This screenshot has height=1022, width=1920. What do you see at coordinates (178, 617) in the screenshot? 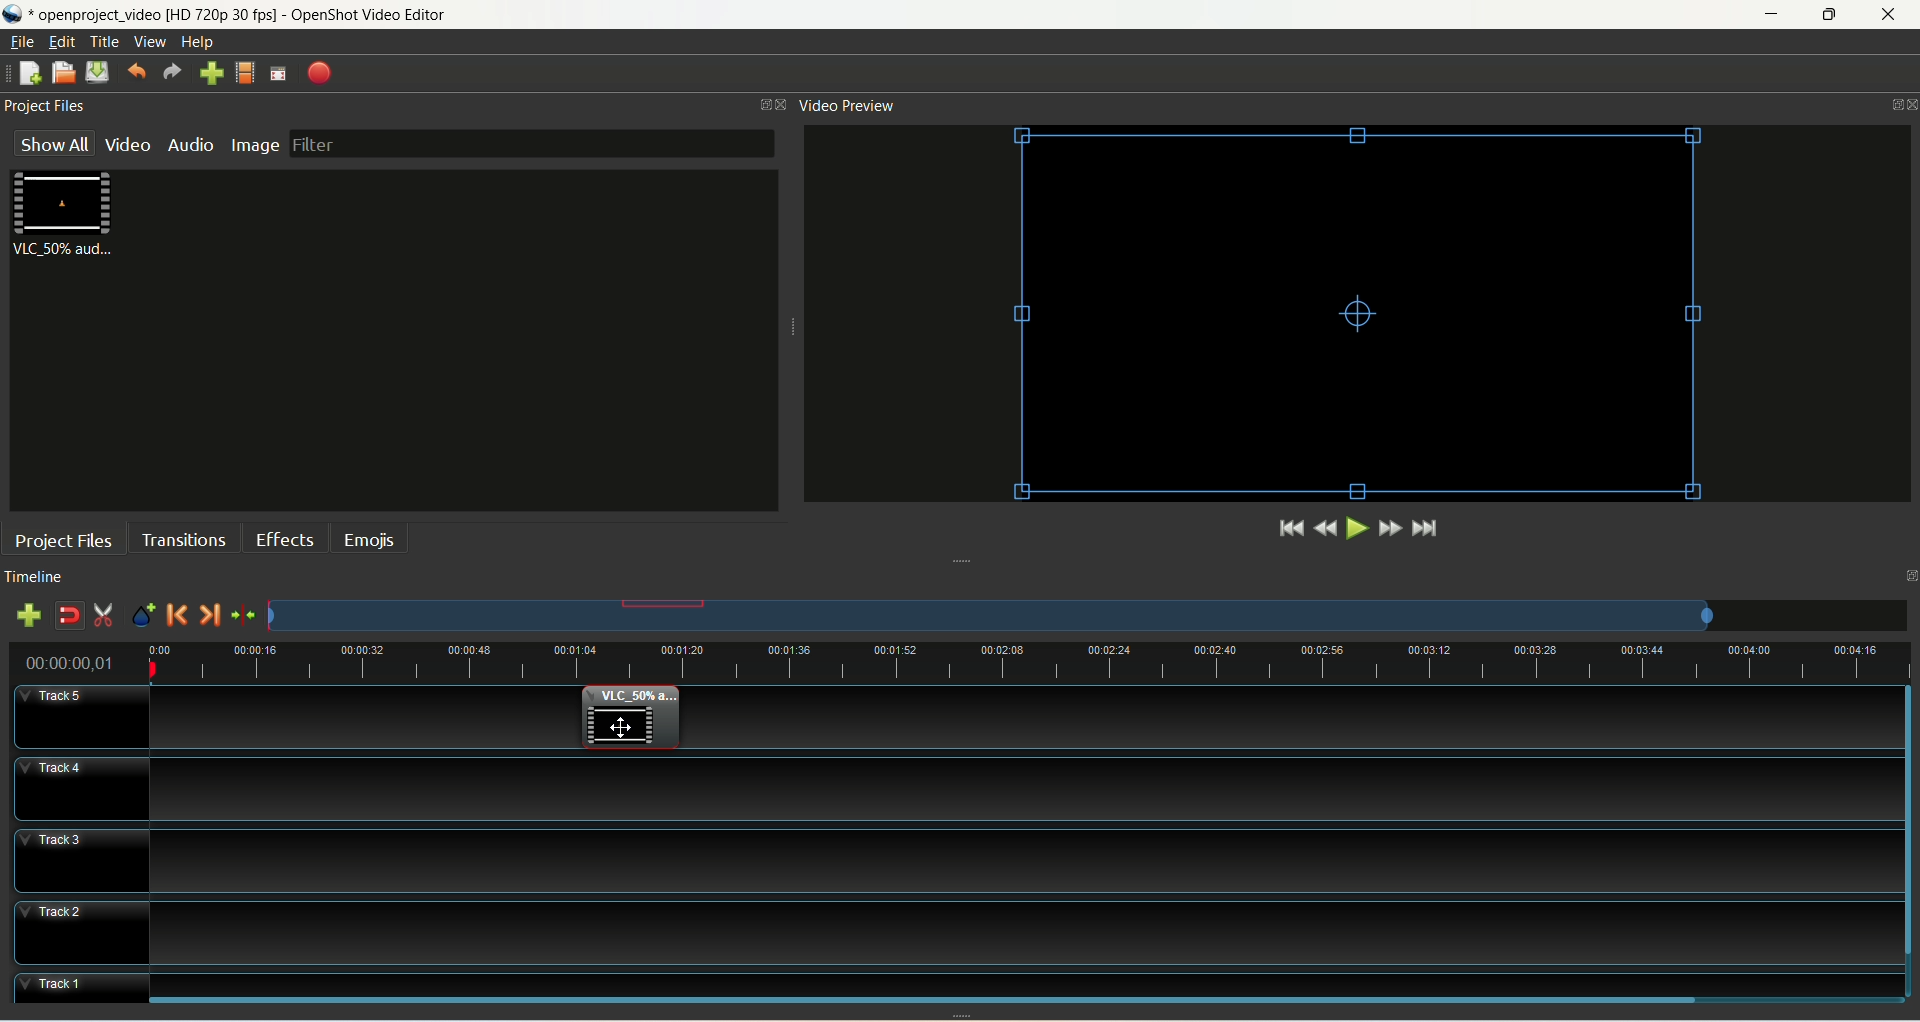
I see `previous marker` at bounding box center [178, 617].